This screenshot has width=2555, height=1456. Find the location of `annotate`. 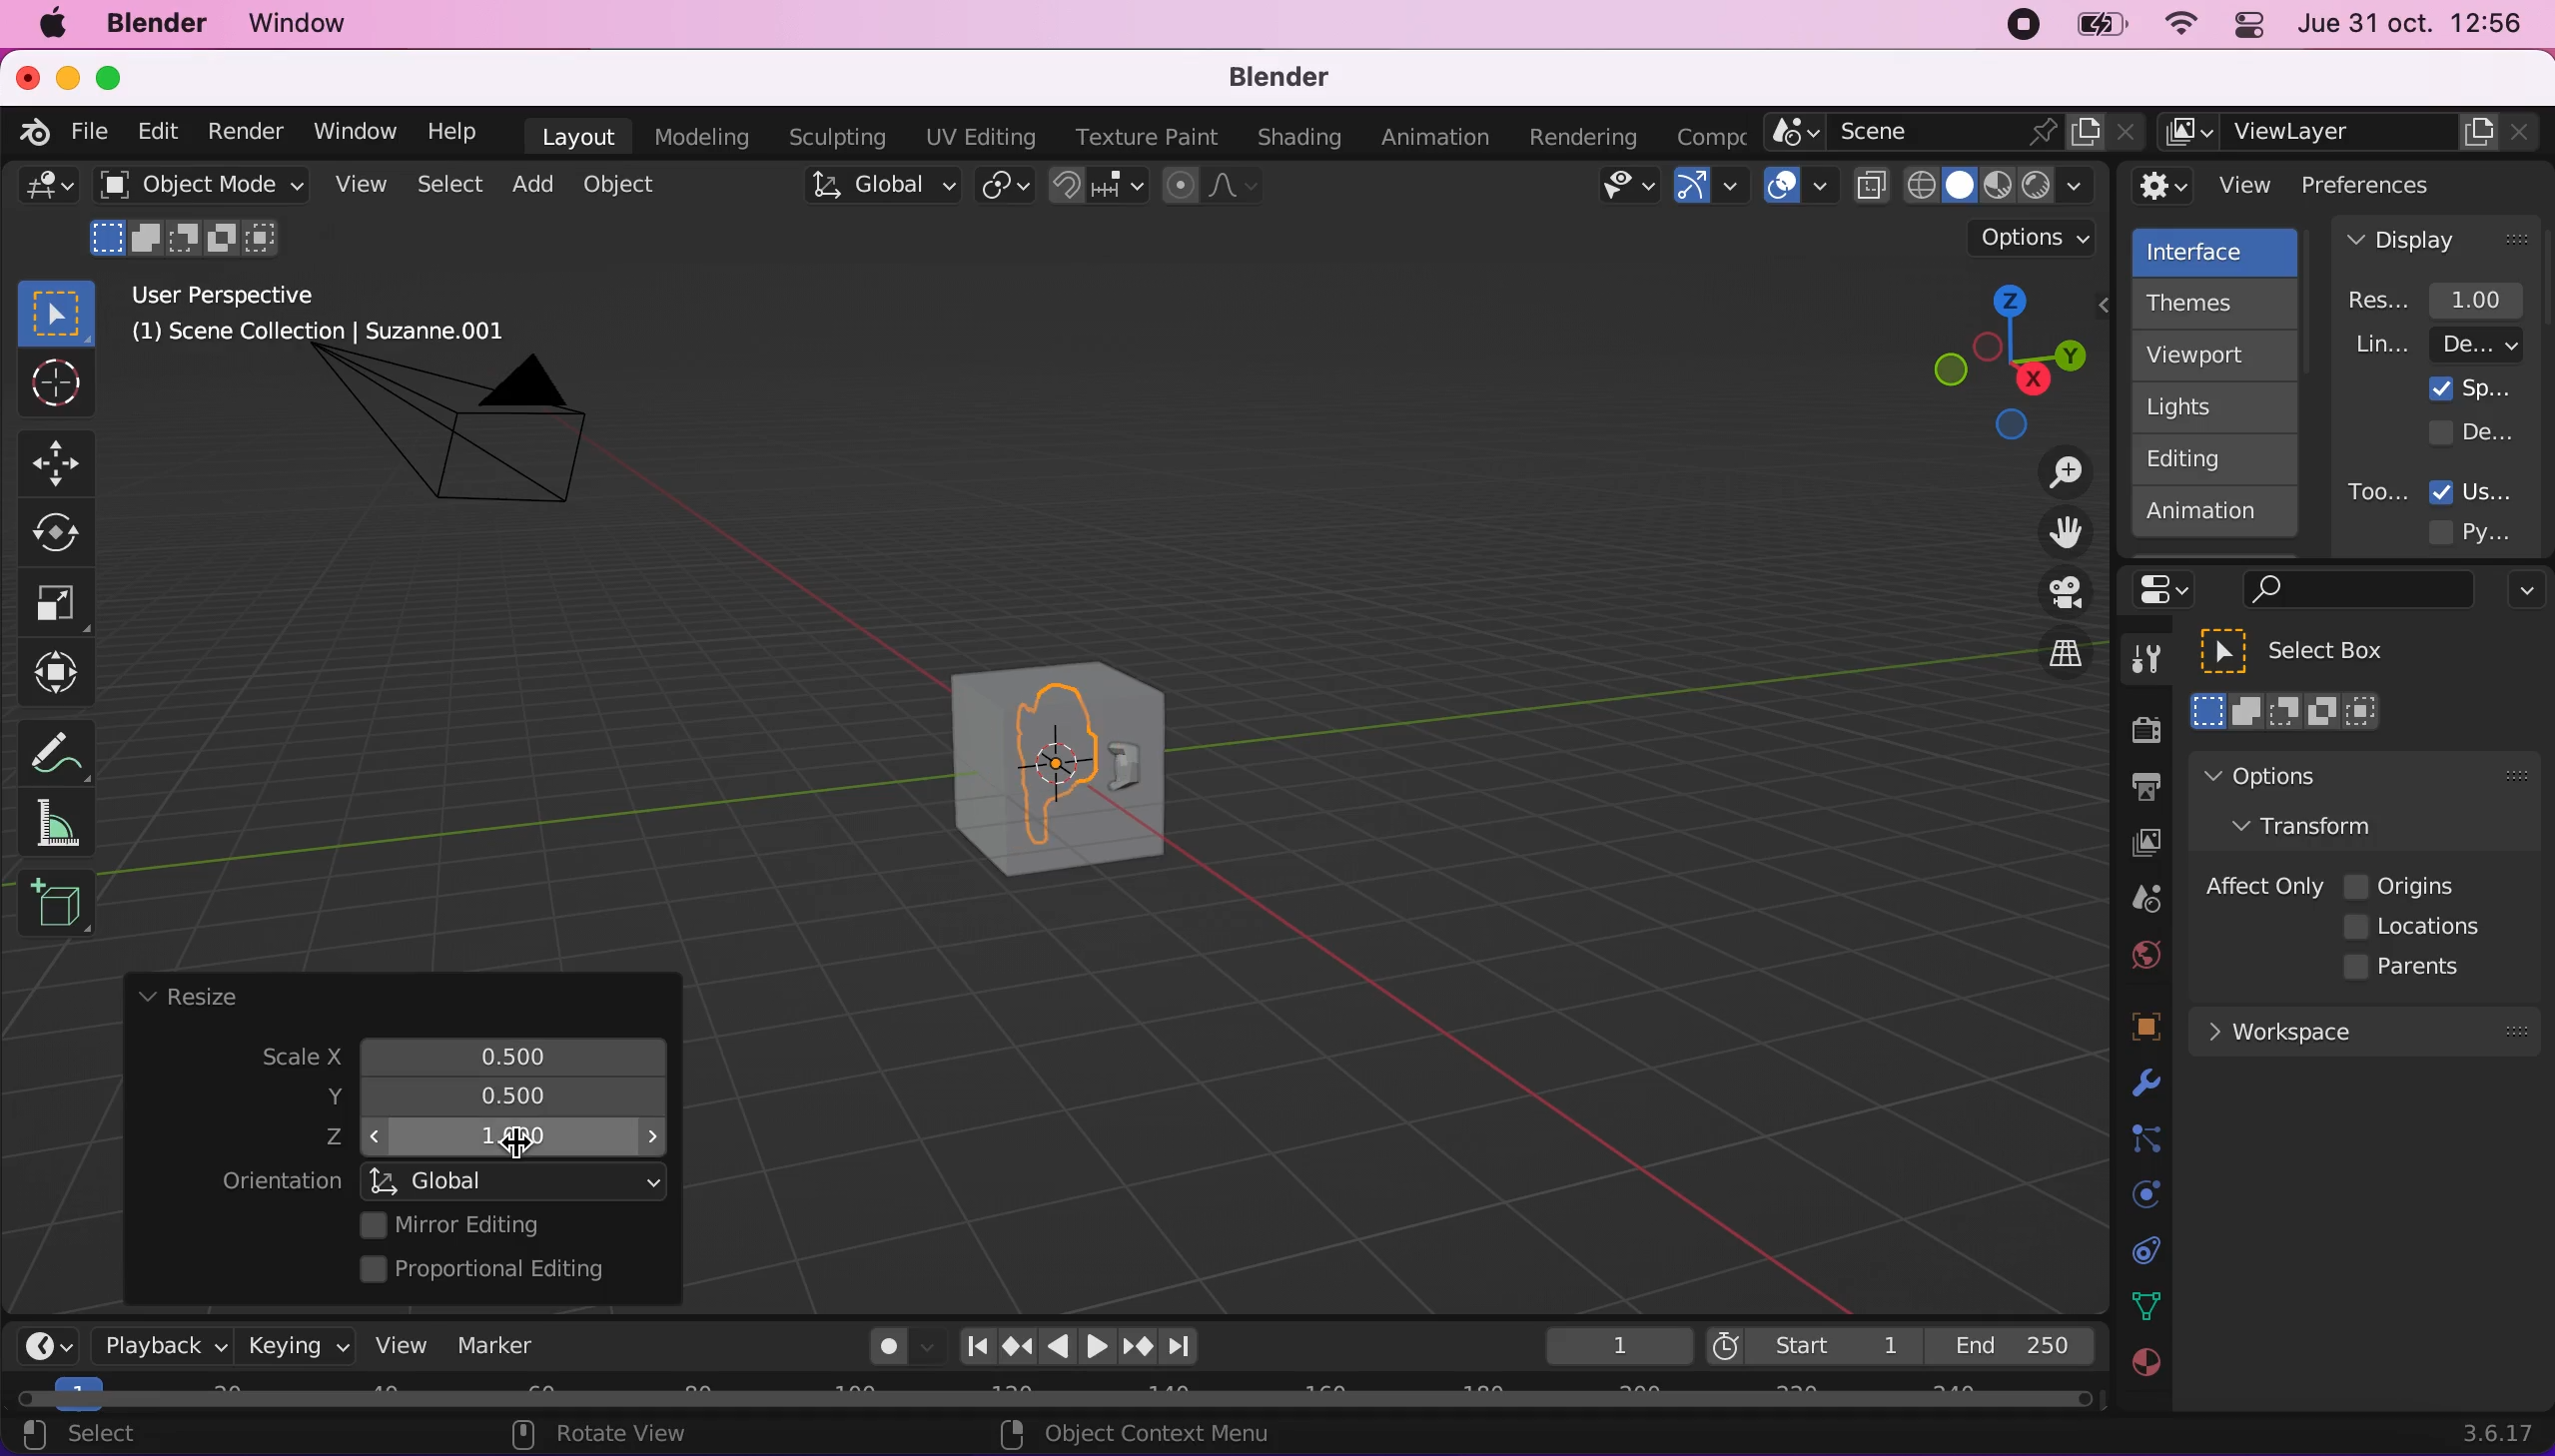

annotate is located at coordinates (65, 747).